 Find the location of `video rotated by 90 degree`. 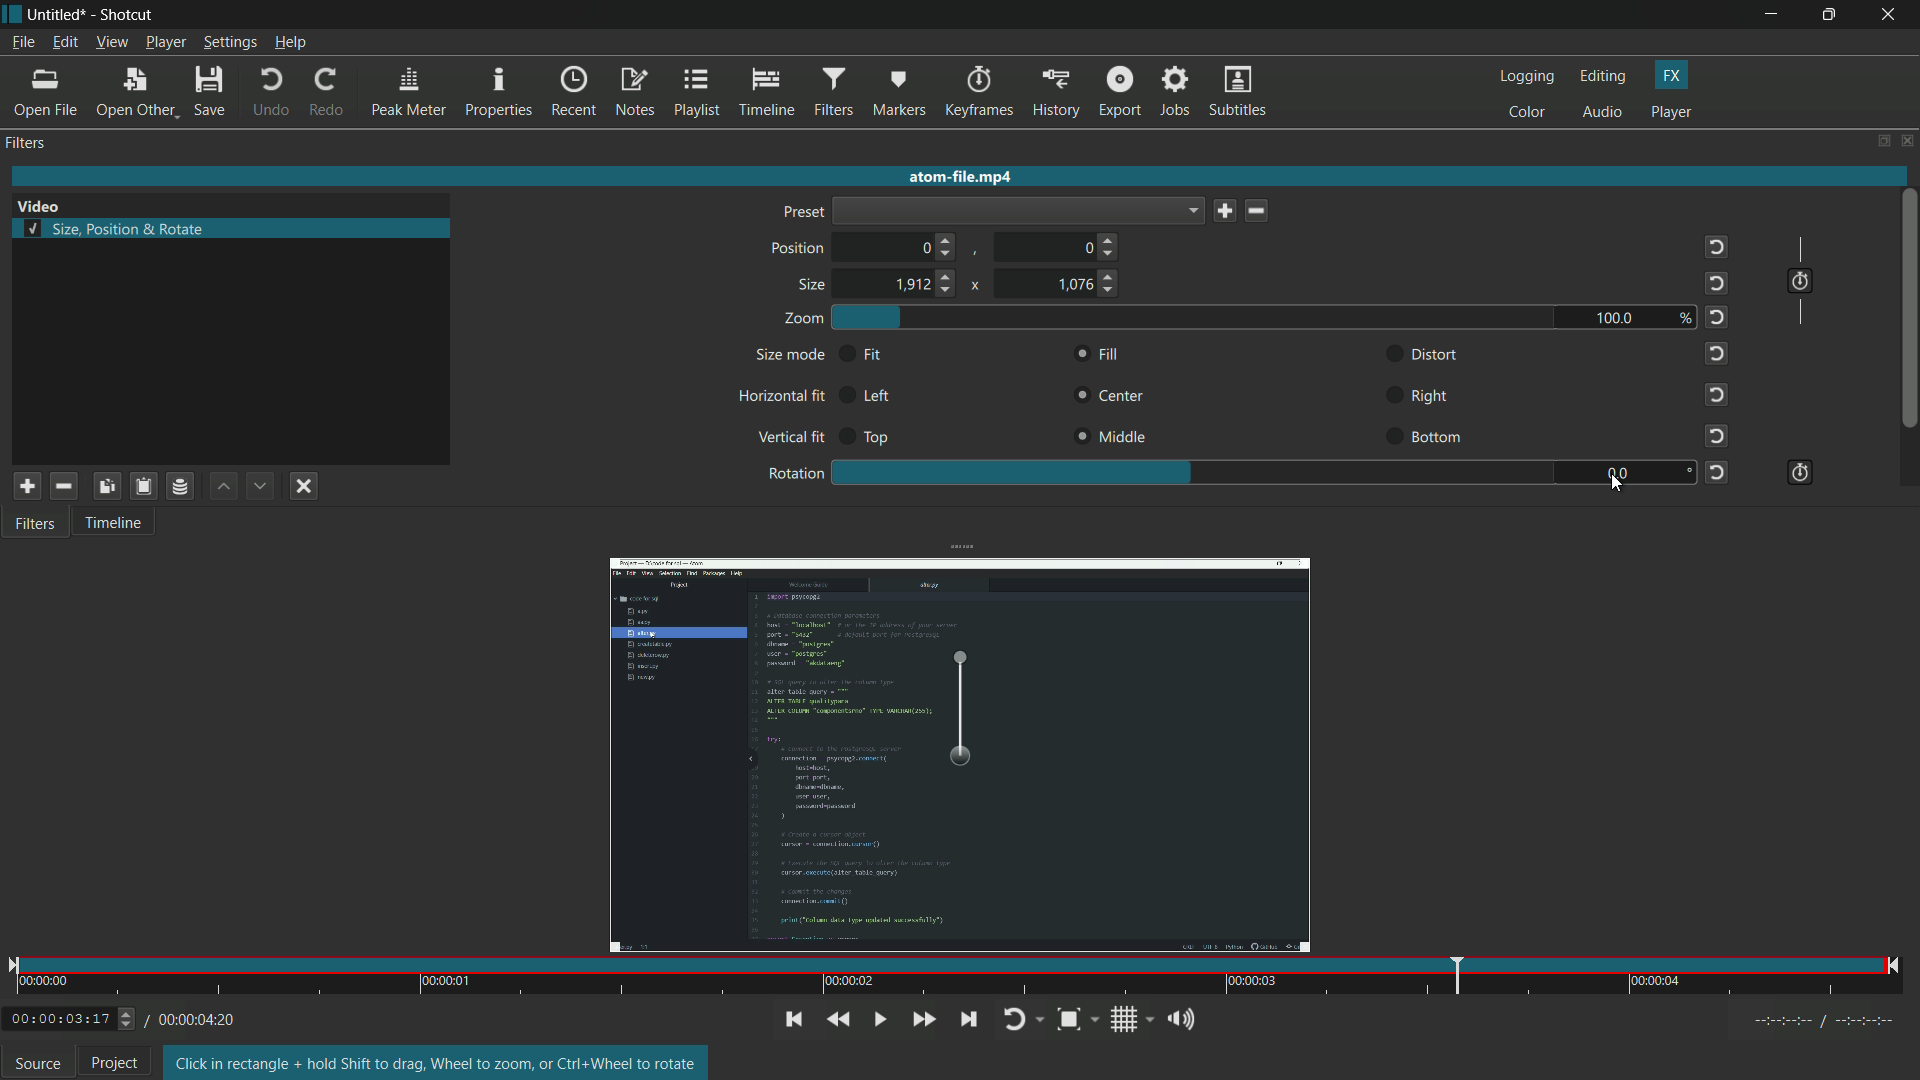

video rotated by 90 degree is located at coordinates (963, 755).